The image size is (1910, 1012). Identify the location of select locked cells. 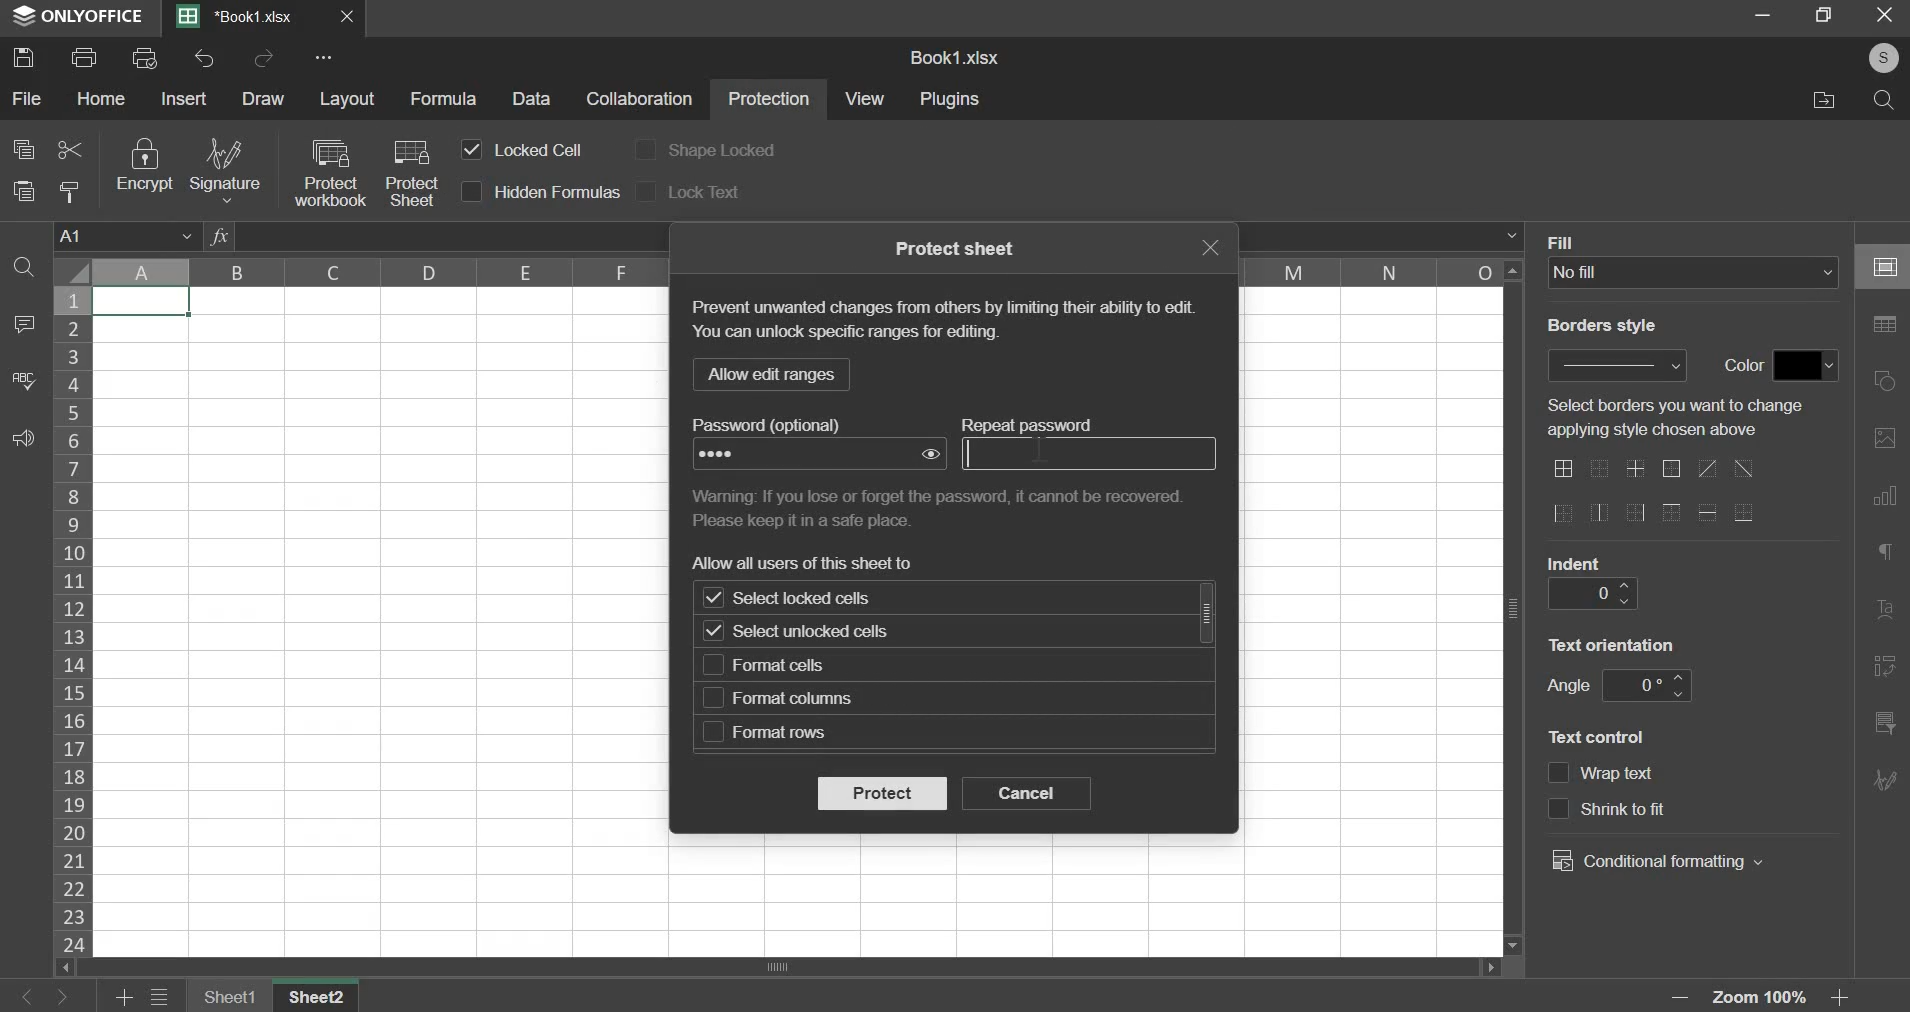
(821, 598).